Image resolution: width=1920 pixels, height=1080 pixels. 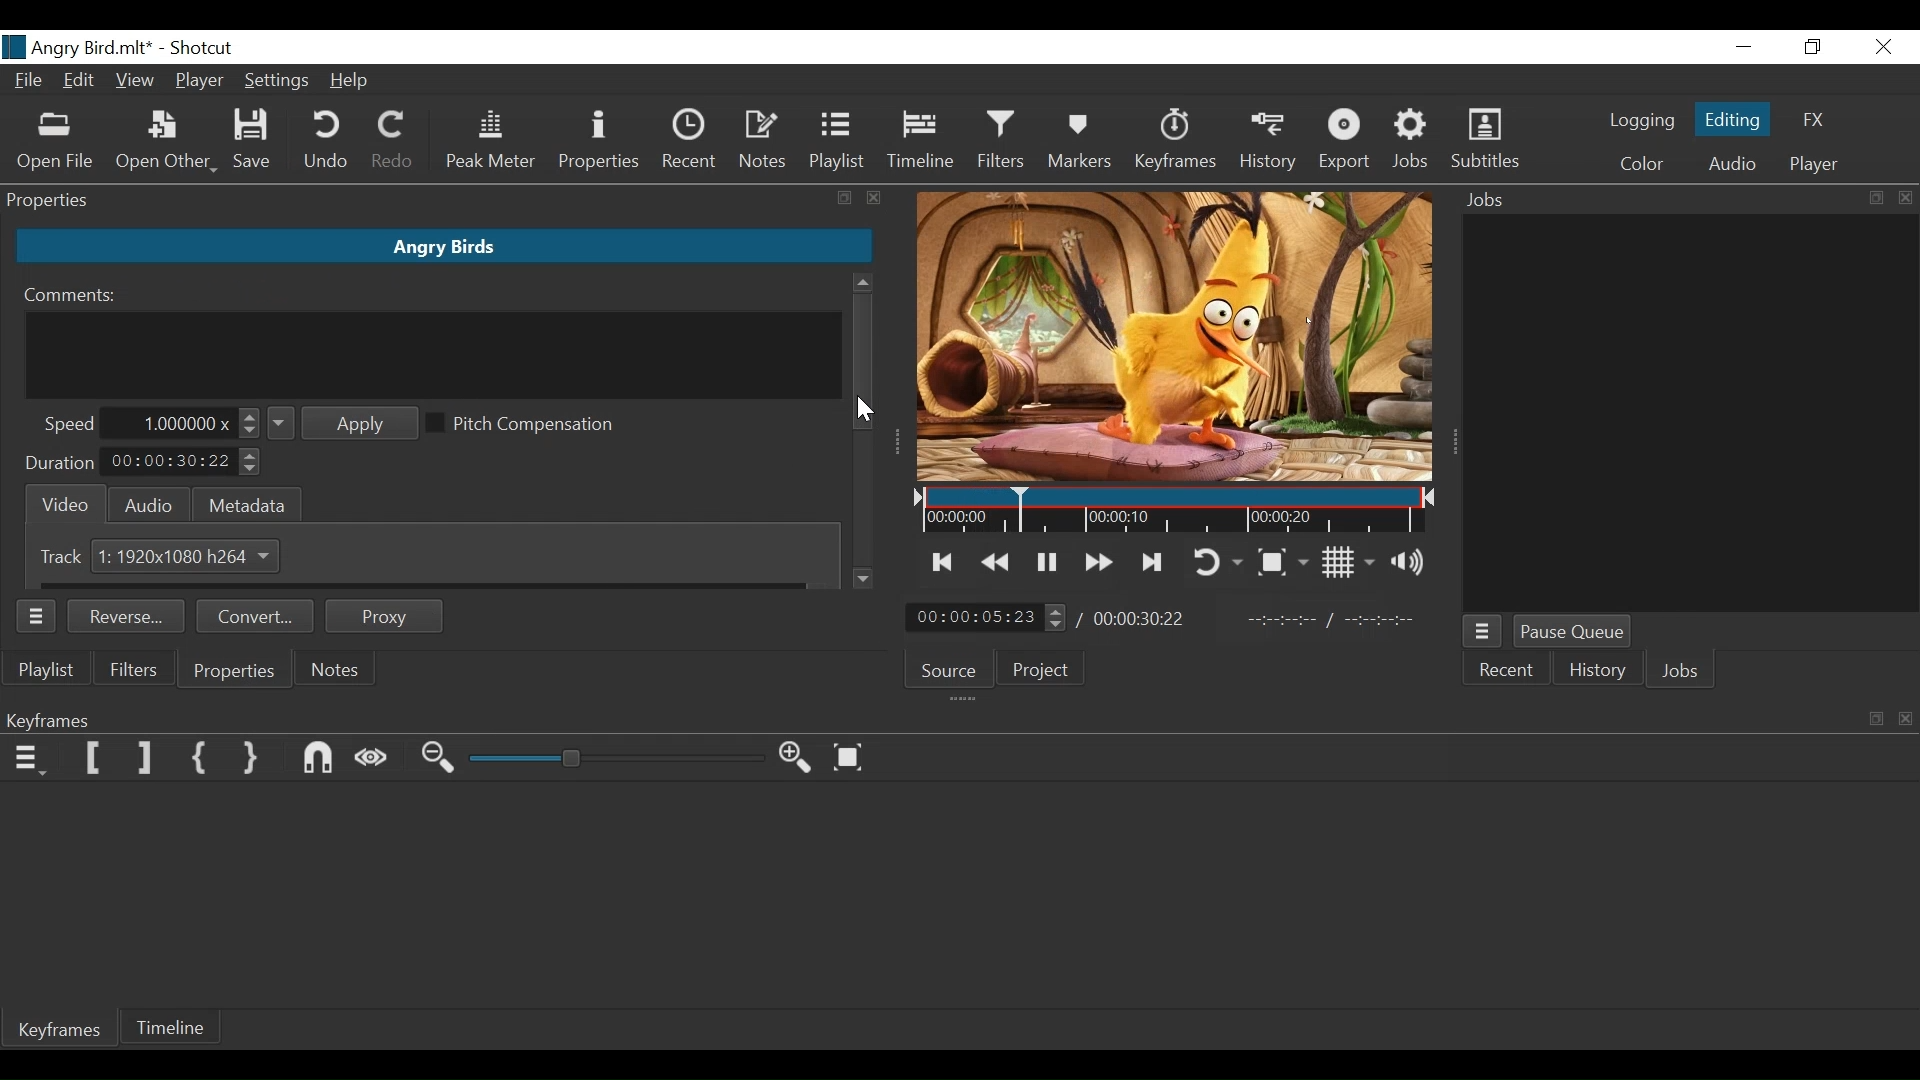 What do you see at coordinates (331, 669) in the screenshot?
I see `Notes` at bounding box center [331, 669].